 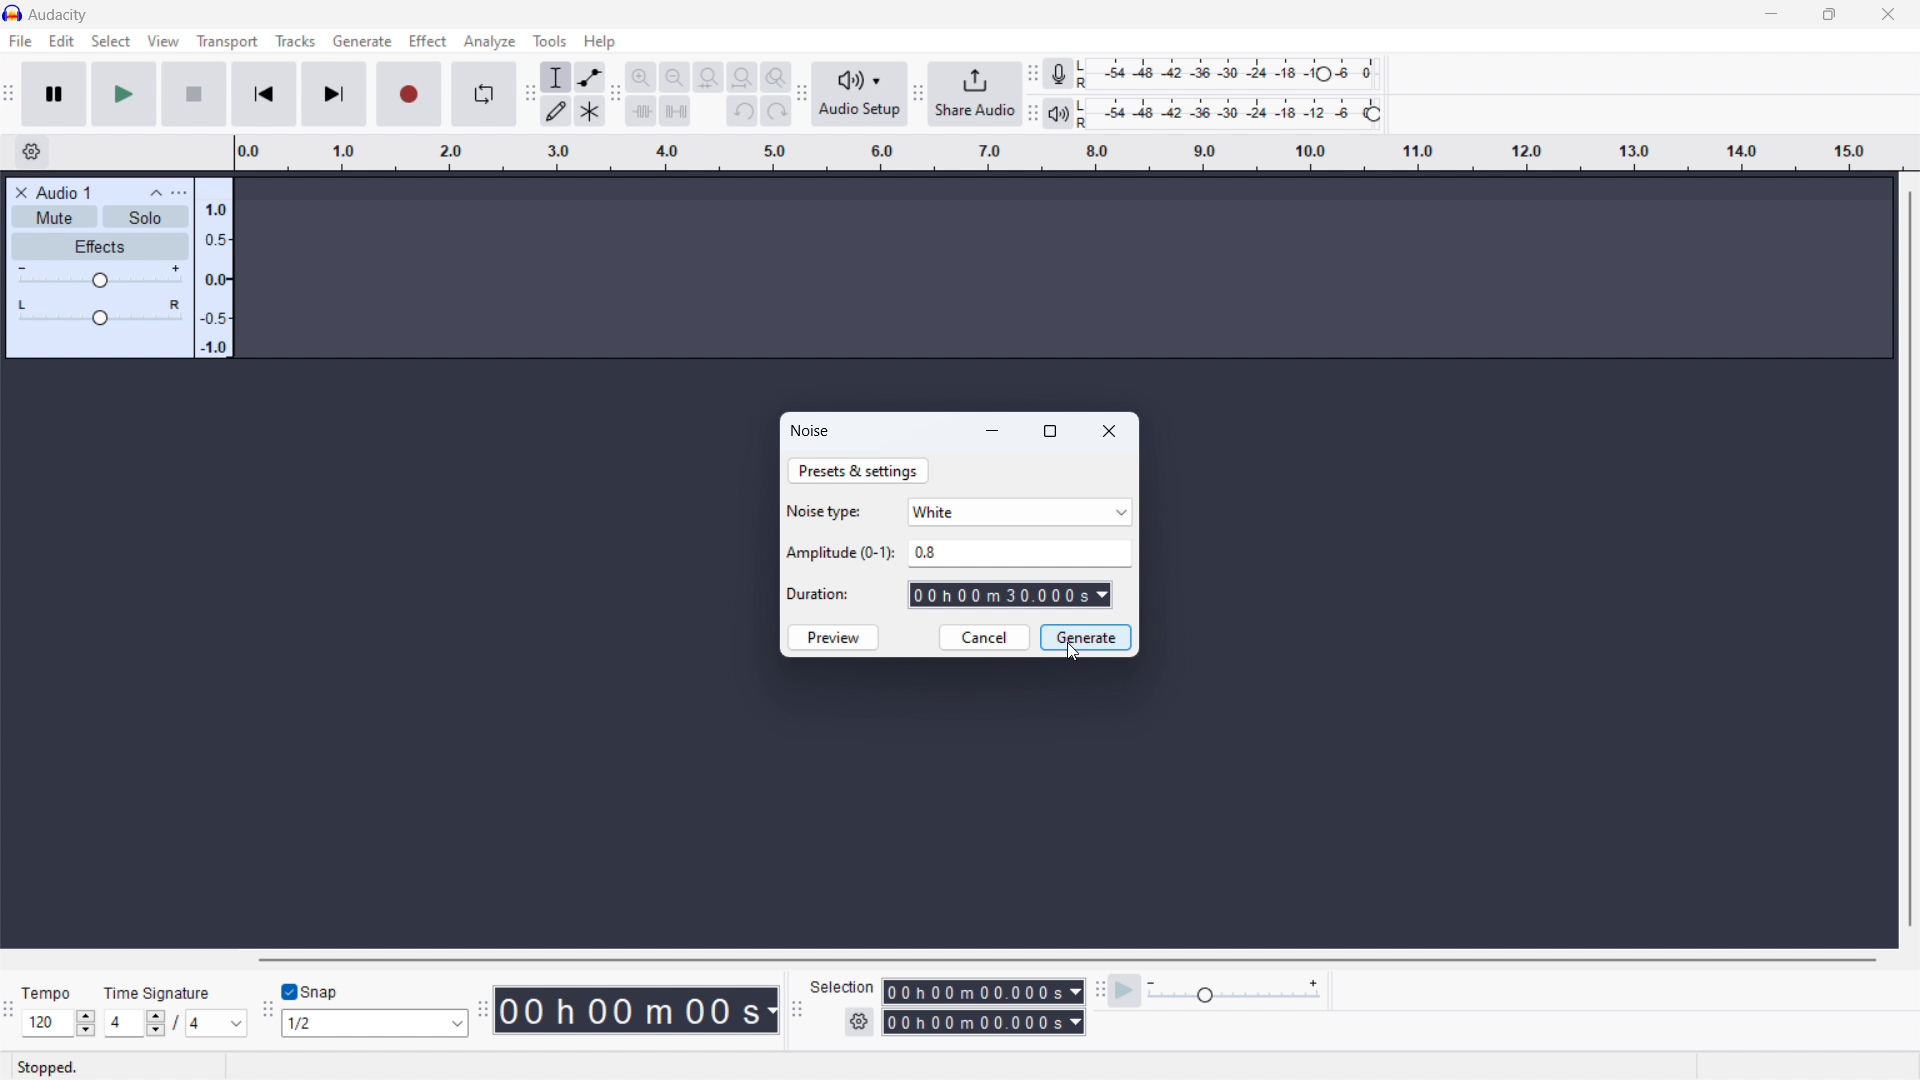 What do you see at coordinates (796, 1006) in the screenshot?
I see `selection toolbar` at bounding box center [796, 1006].